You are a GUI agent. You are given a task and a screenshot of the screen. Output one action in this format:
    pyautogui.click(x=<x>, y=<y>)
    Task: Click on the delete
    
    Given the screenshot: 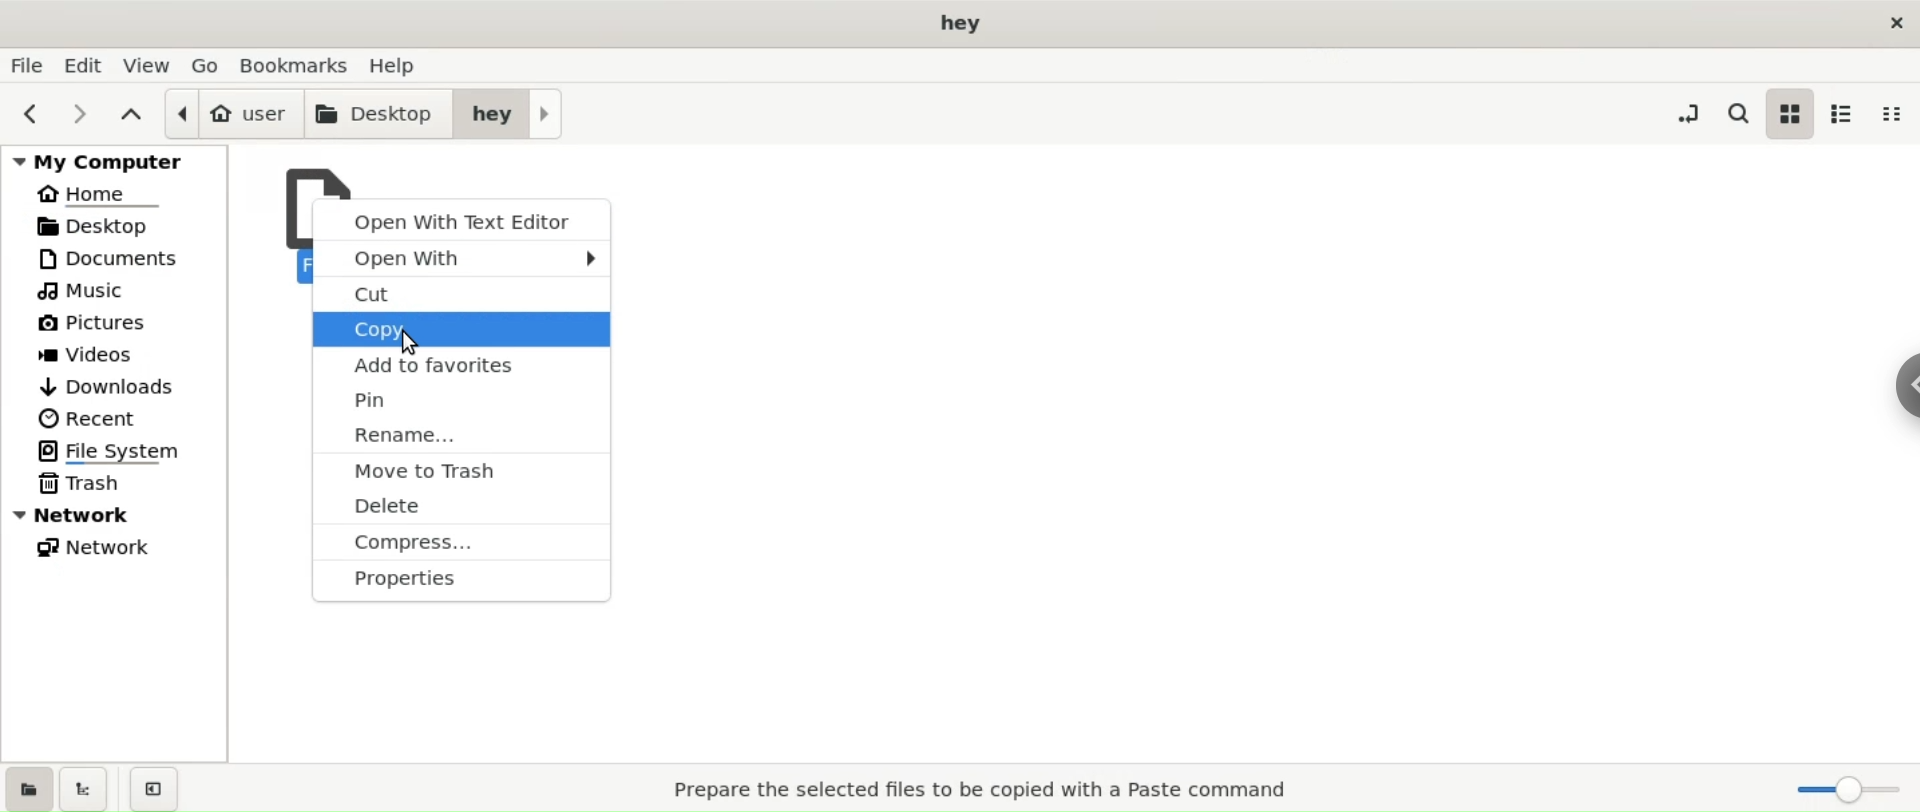 What is the action you would take?
    pyautogui.click(x=462, y=508)
    